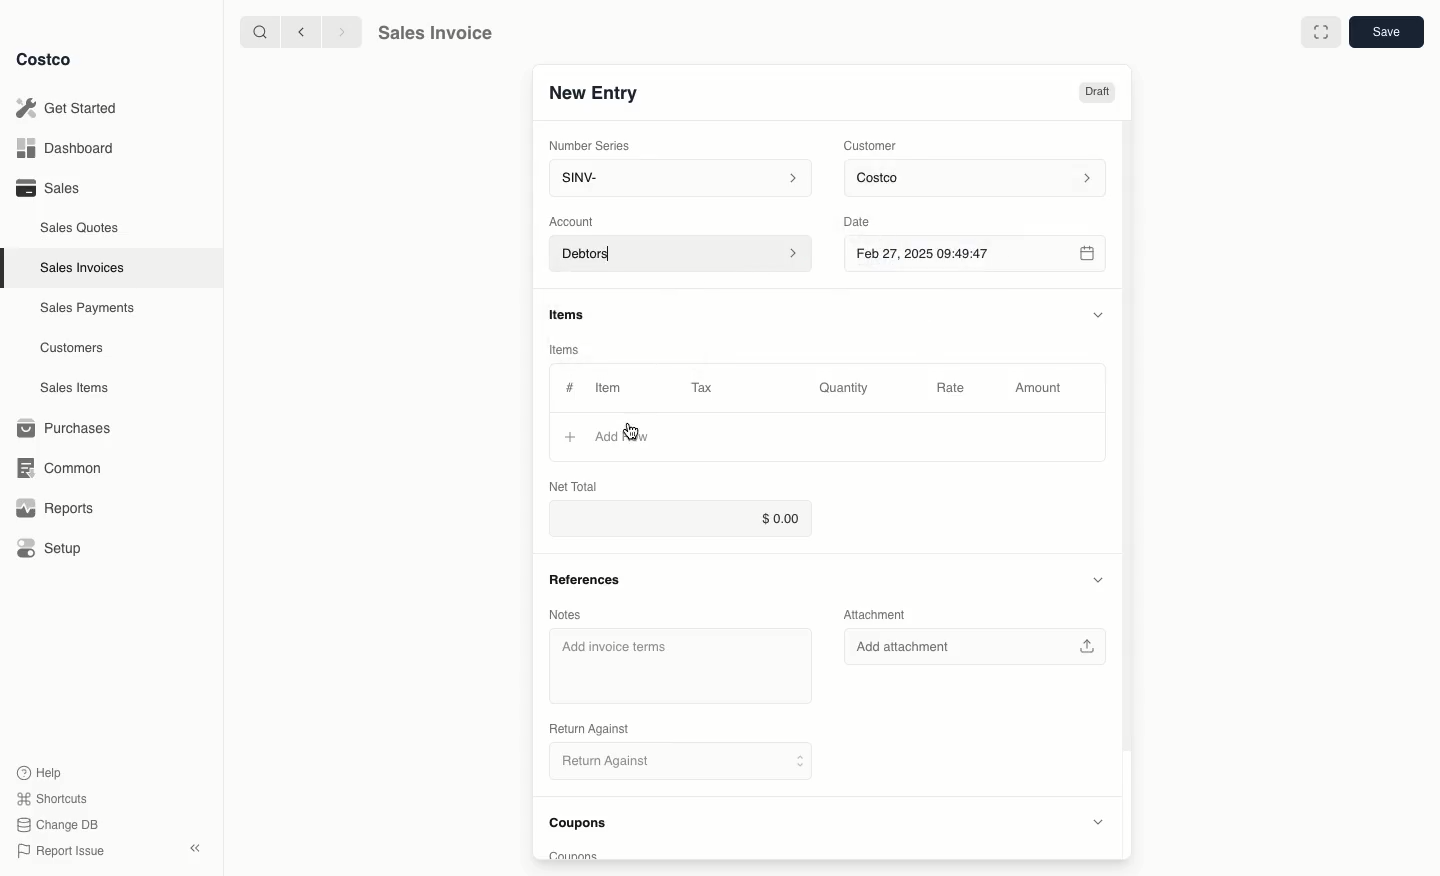 The height and width of the screenshot is (876, 1440). I want to click on Hashtag, so click(569, 388).